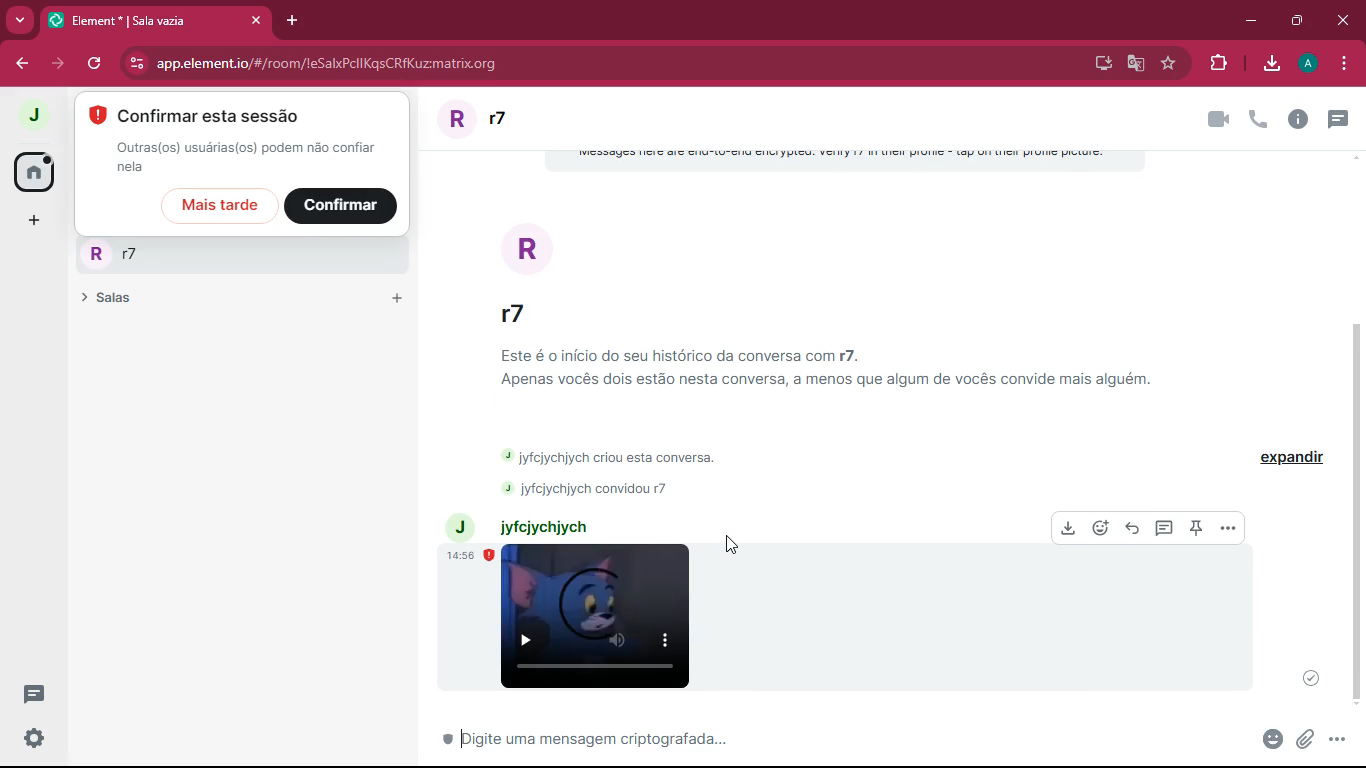  Describe the element at coordinates (244, 297) in the screenshot. I see `salas` at that location.